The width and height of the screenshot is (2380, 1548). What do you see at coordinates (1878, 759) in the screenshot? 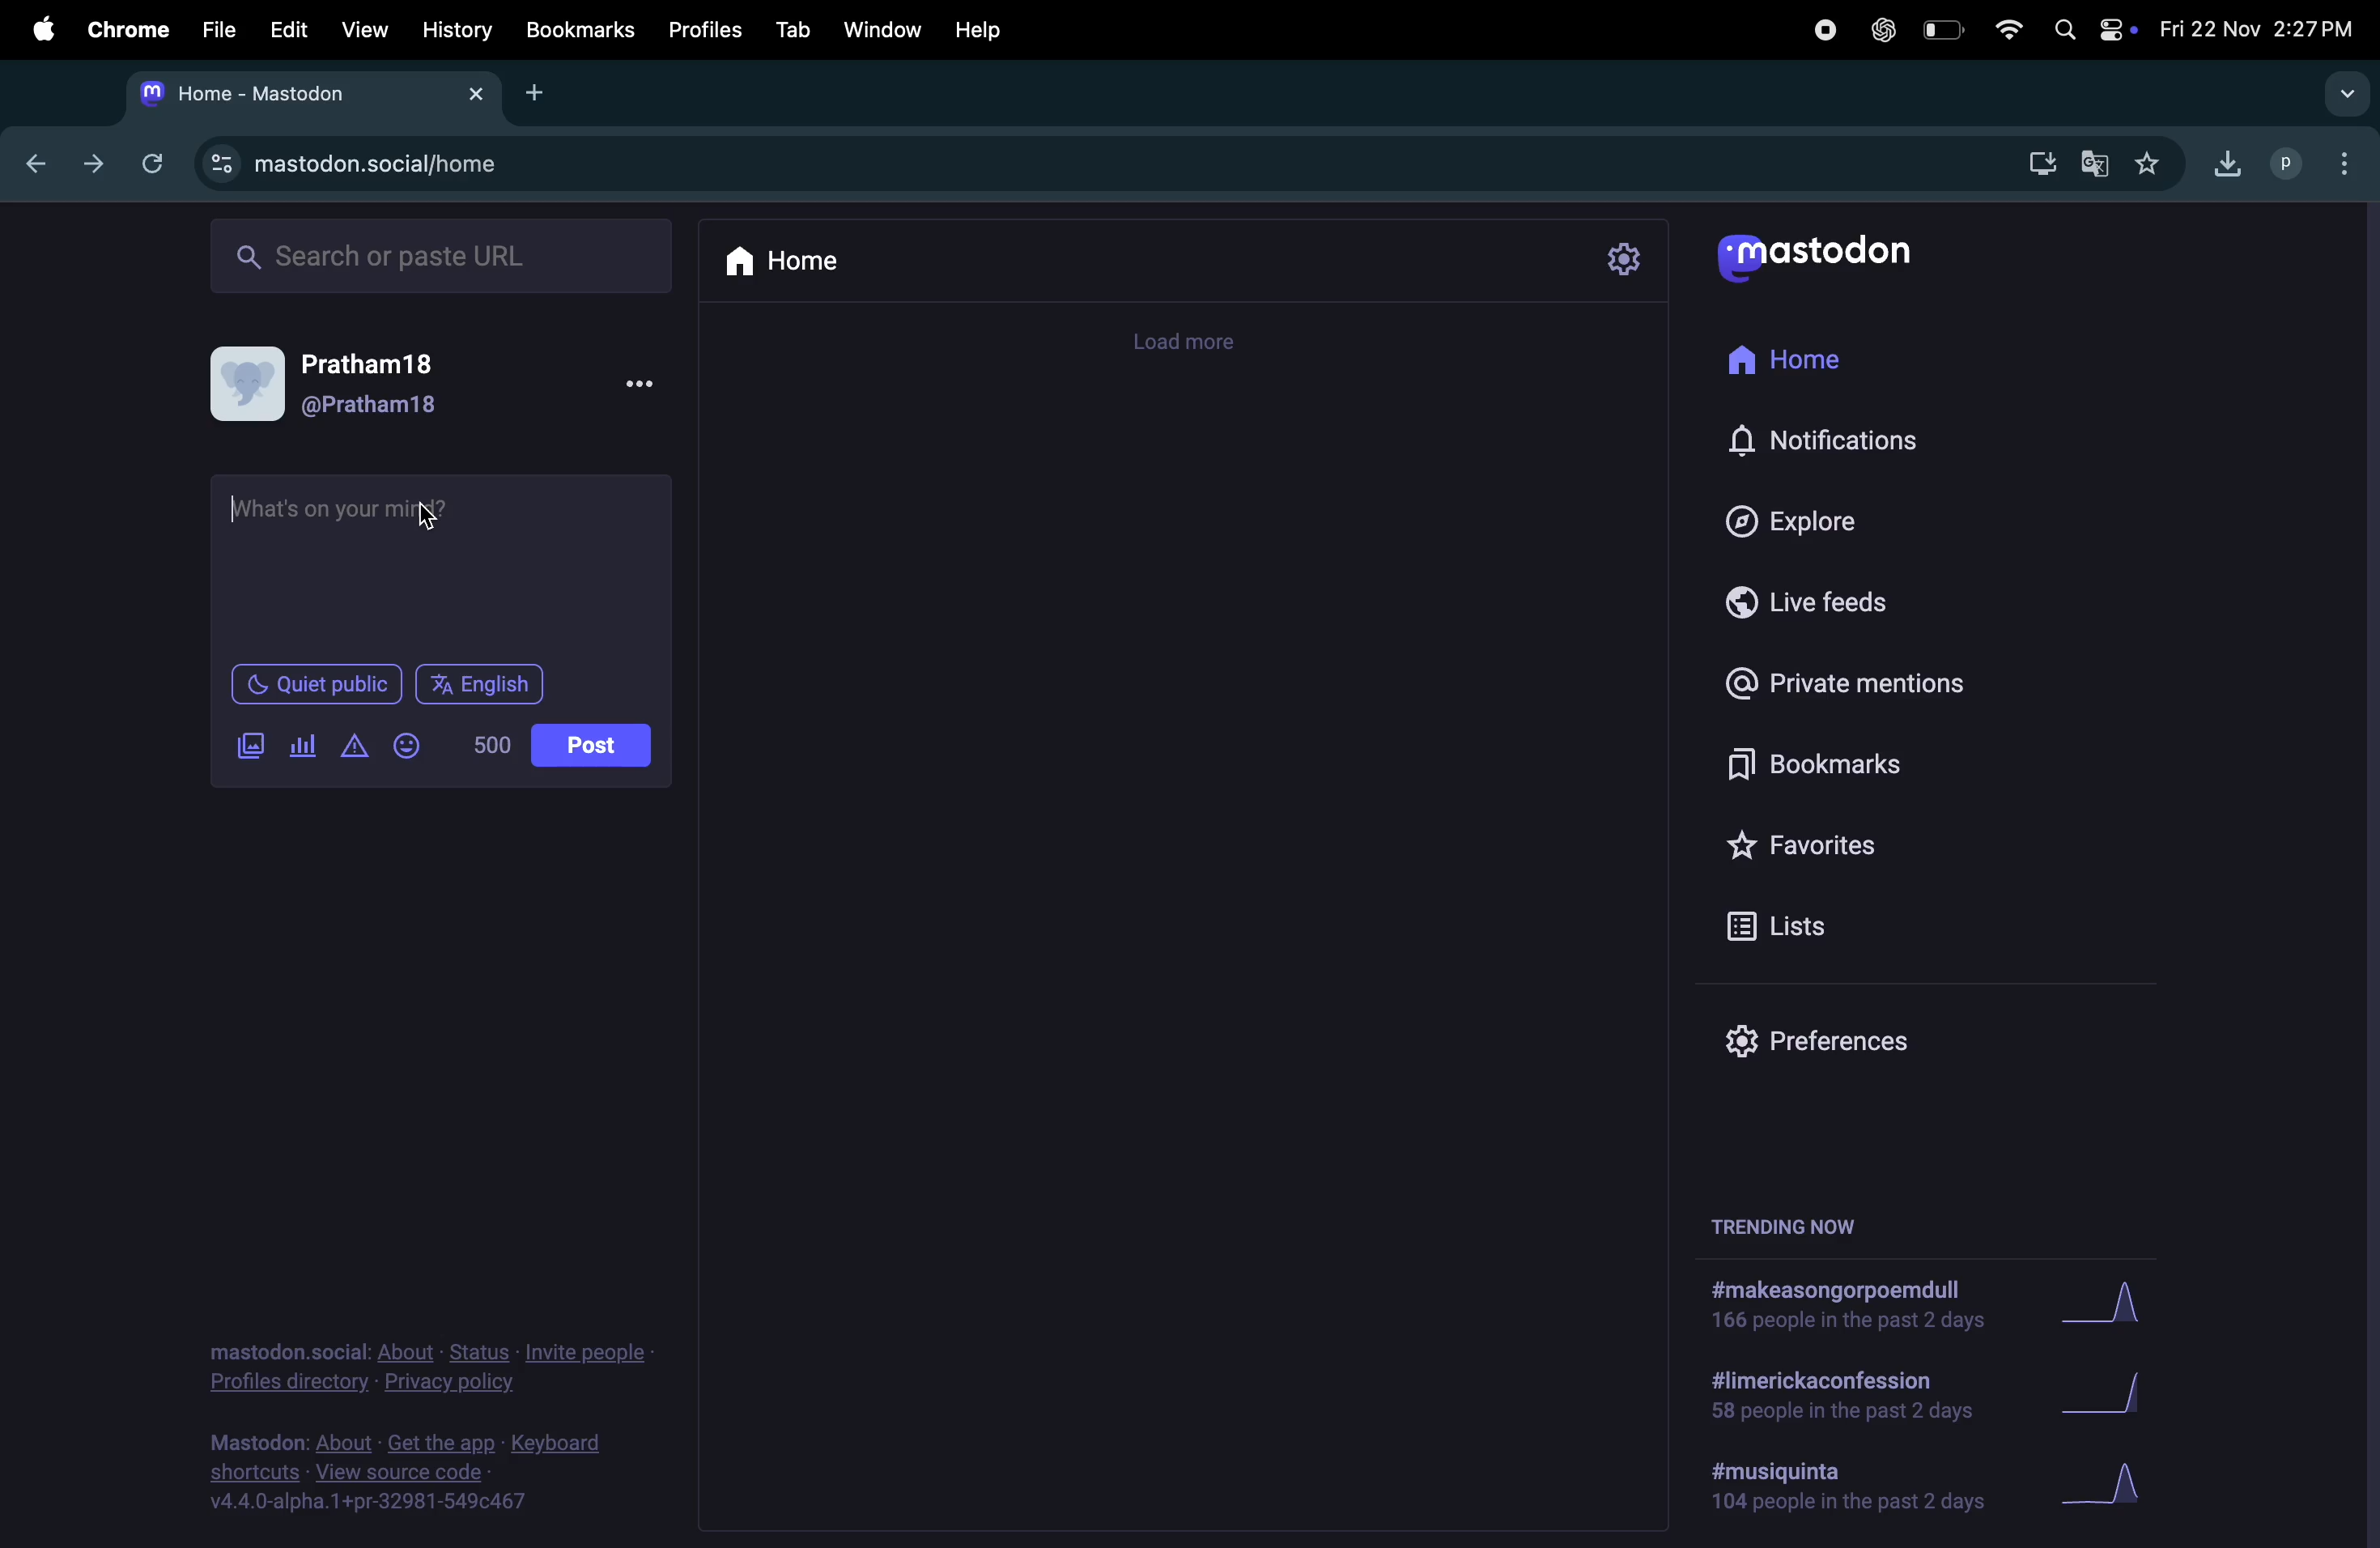
I see `bookmarks` at bounding box center [1878, 759].